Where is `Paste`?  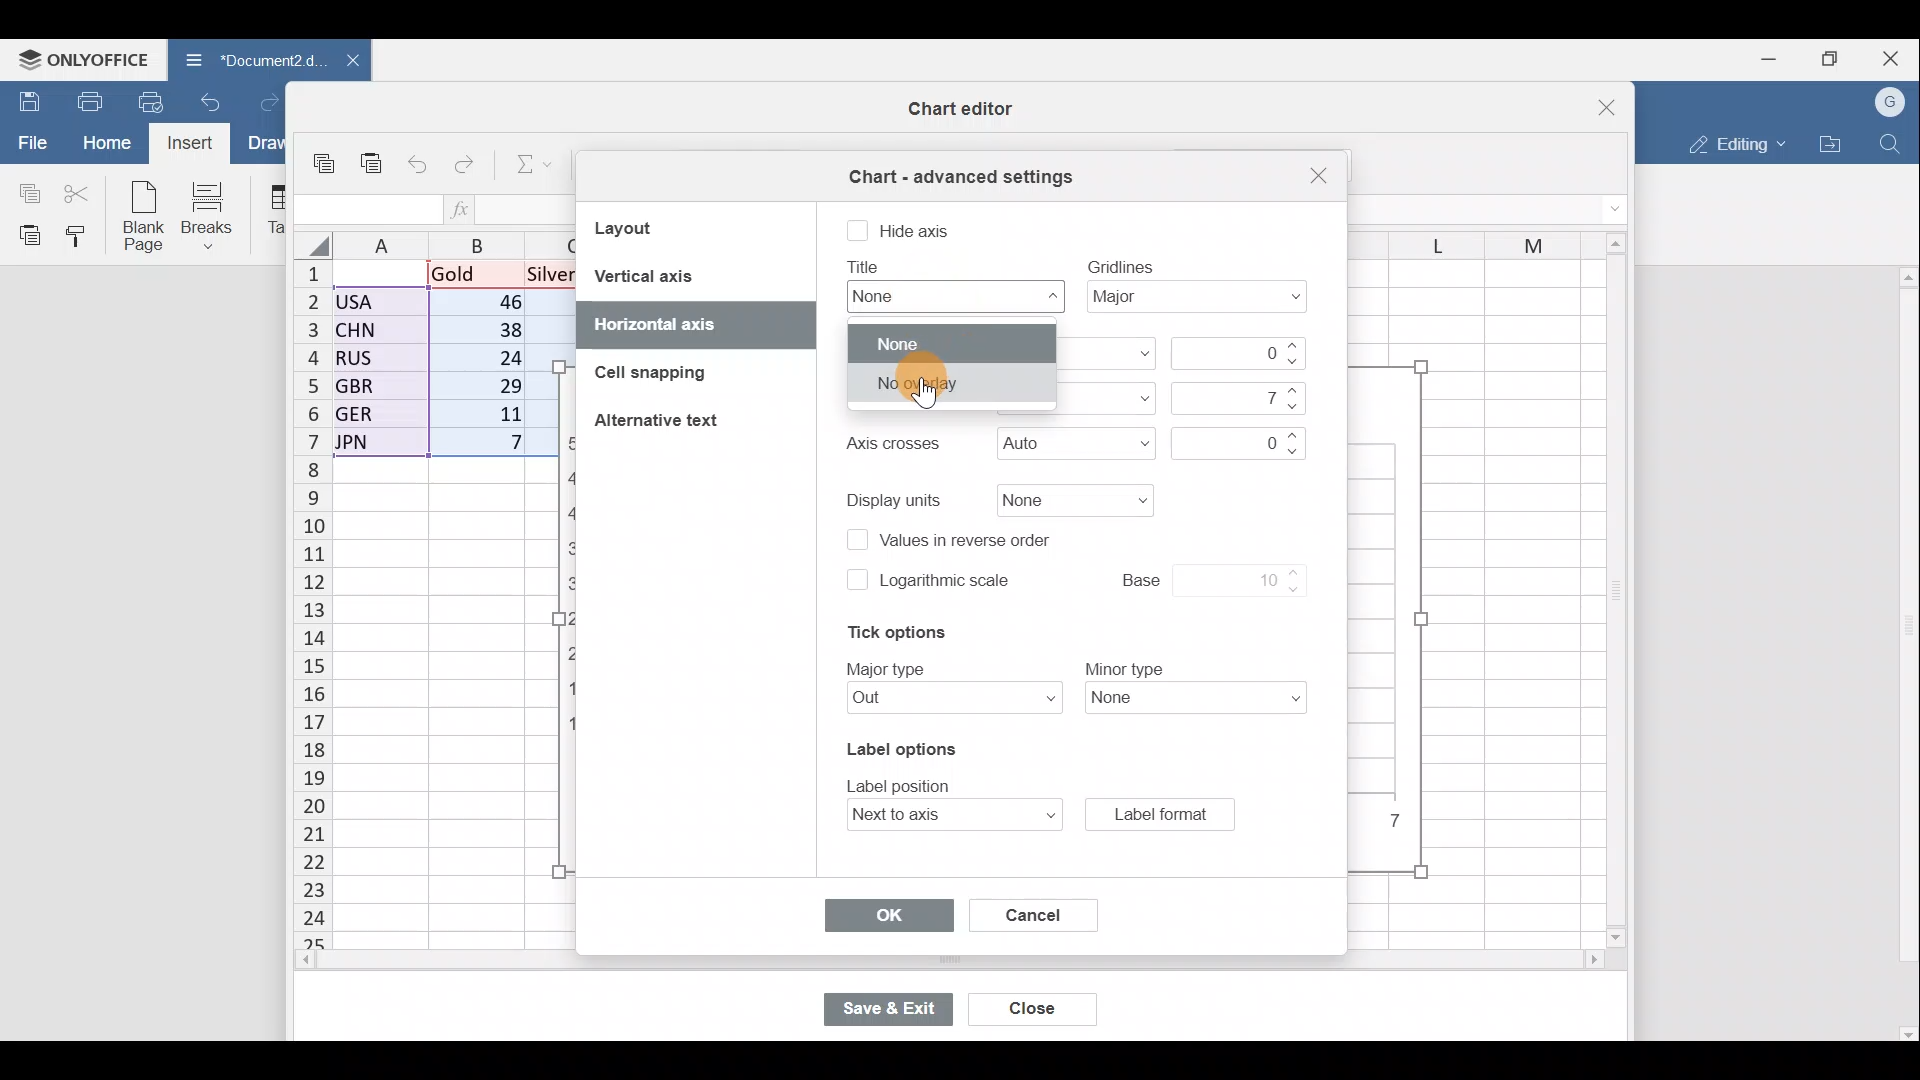
Paste is located at coordinates (371, 154).